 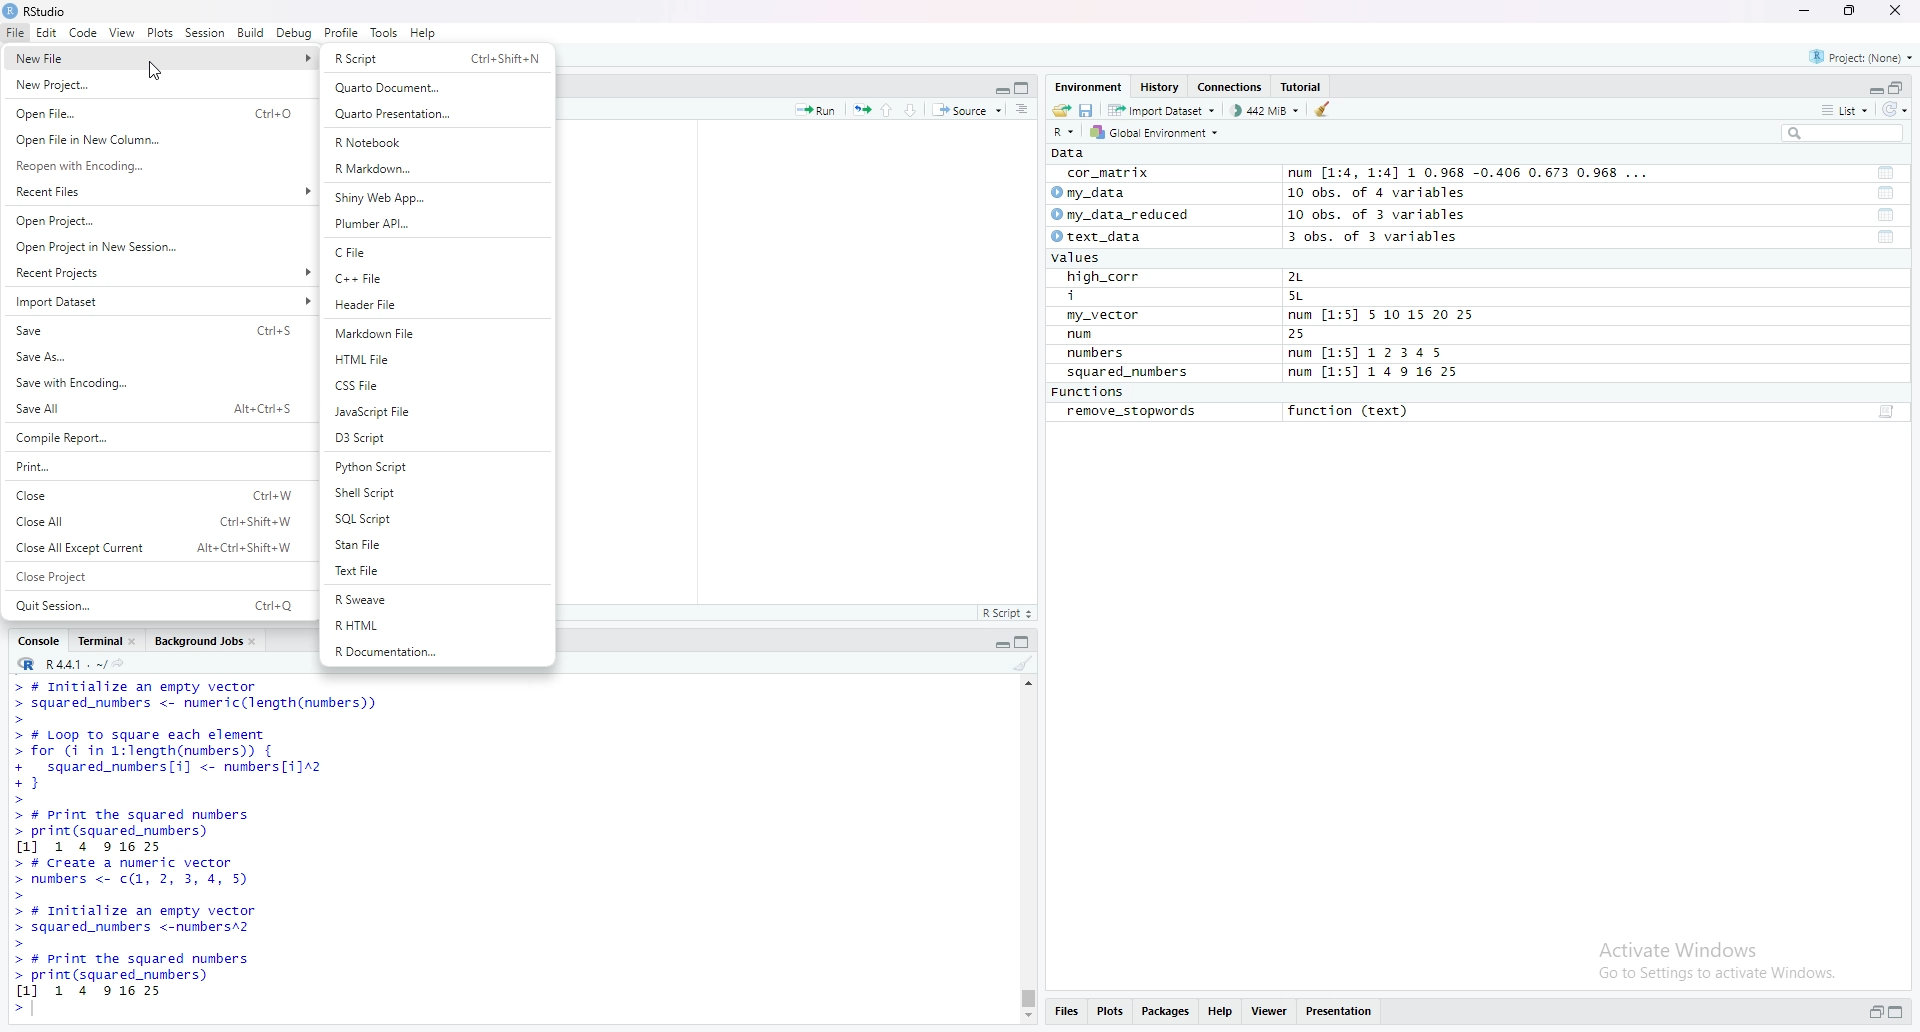 What do you see at coordinates (157, 300) in the screenshot?
I see `Import Dataset` at bounding box center [157, 300].